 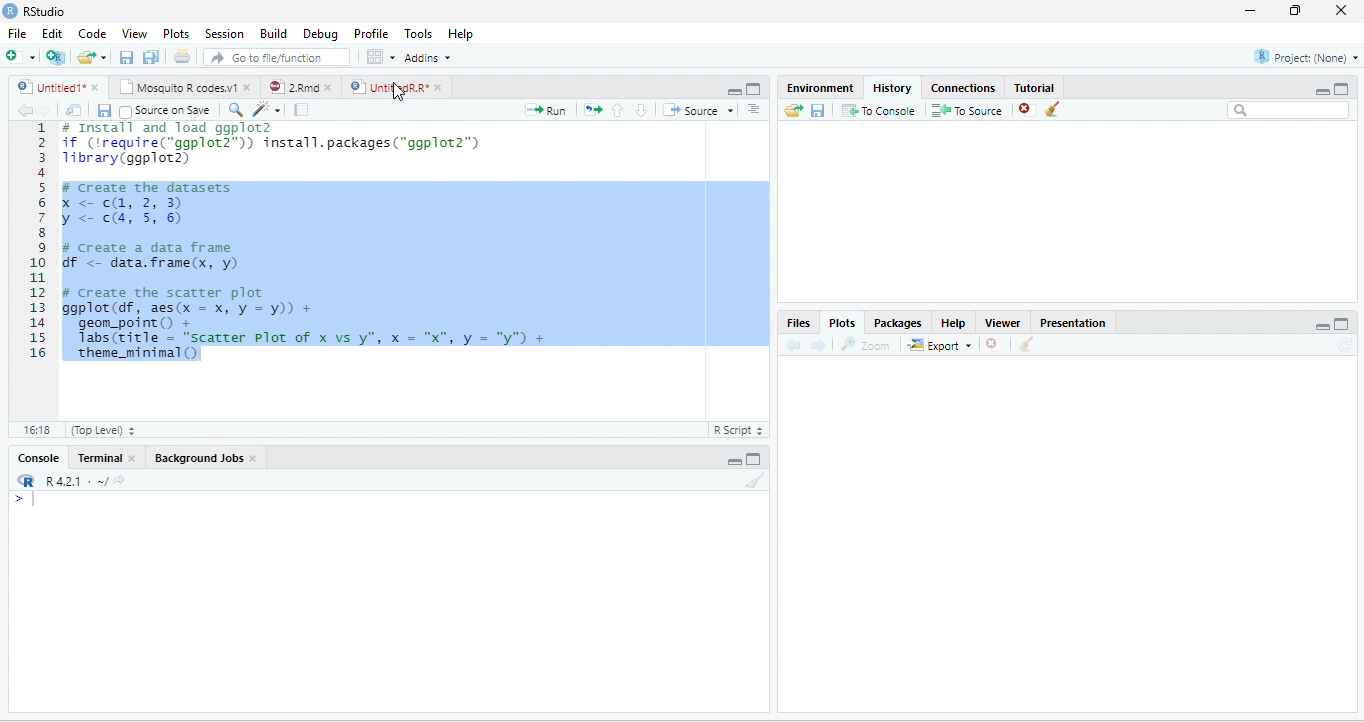 I want to click on zoom, so click(x=866, y=344).